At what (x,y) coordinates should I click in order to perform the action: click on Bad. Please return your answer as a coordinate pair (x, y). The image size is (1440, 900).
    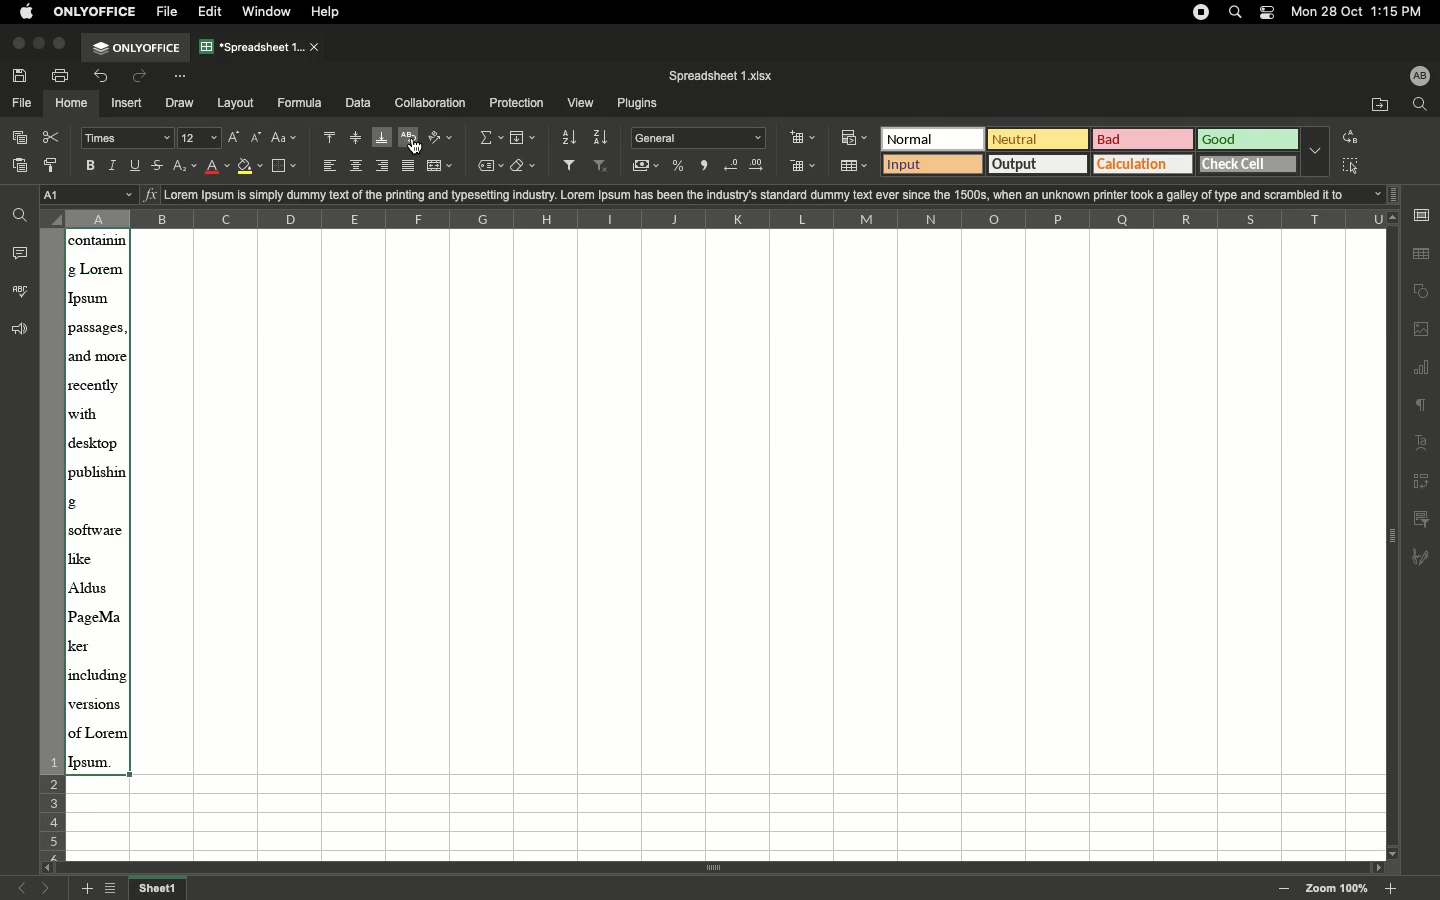
    Looking at the image, I should click on (1143, 139).